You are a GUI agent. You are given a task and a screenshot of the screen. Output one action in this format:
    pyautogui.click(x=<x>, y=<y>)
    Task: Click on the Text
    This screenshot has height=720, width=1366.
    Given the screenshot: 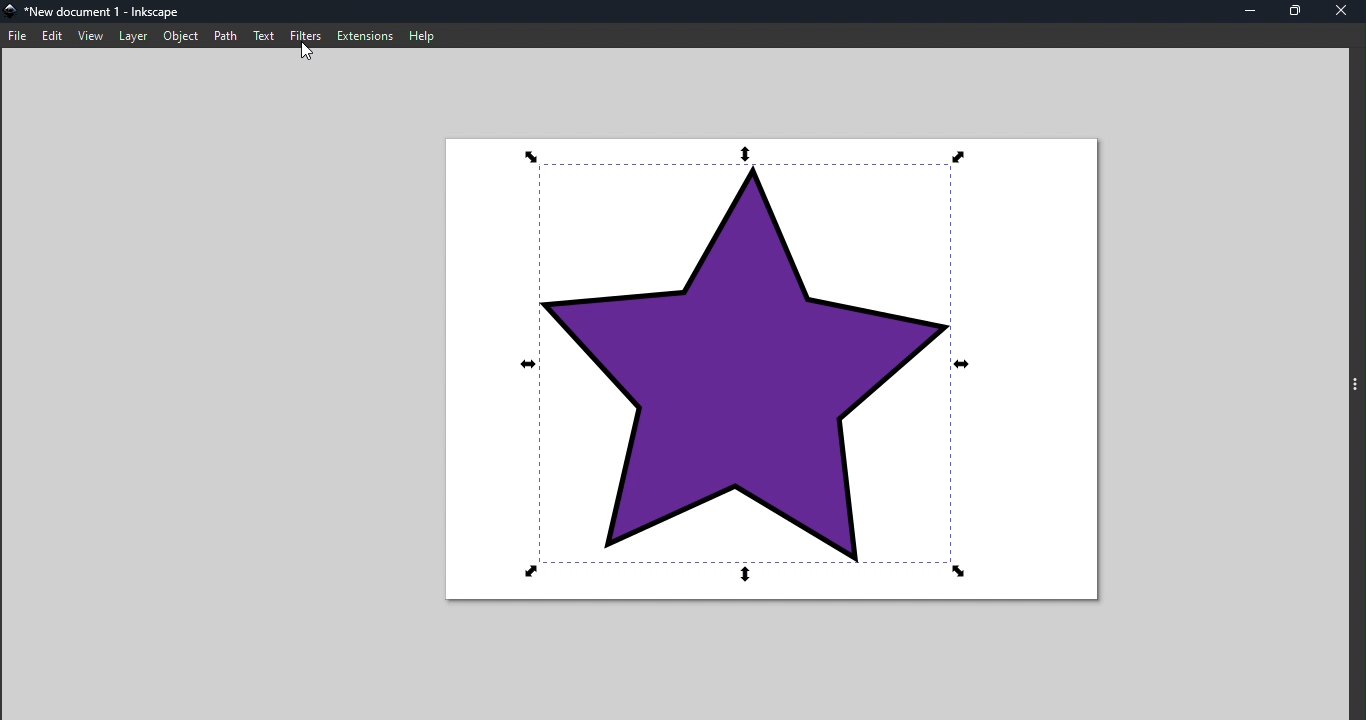 What is the action you would take?
    pyautogui.click(x=266, y=35)
    